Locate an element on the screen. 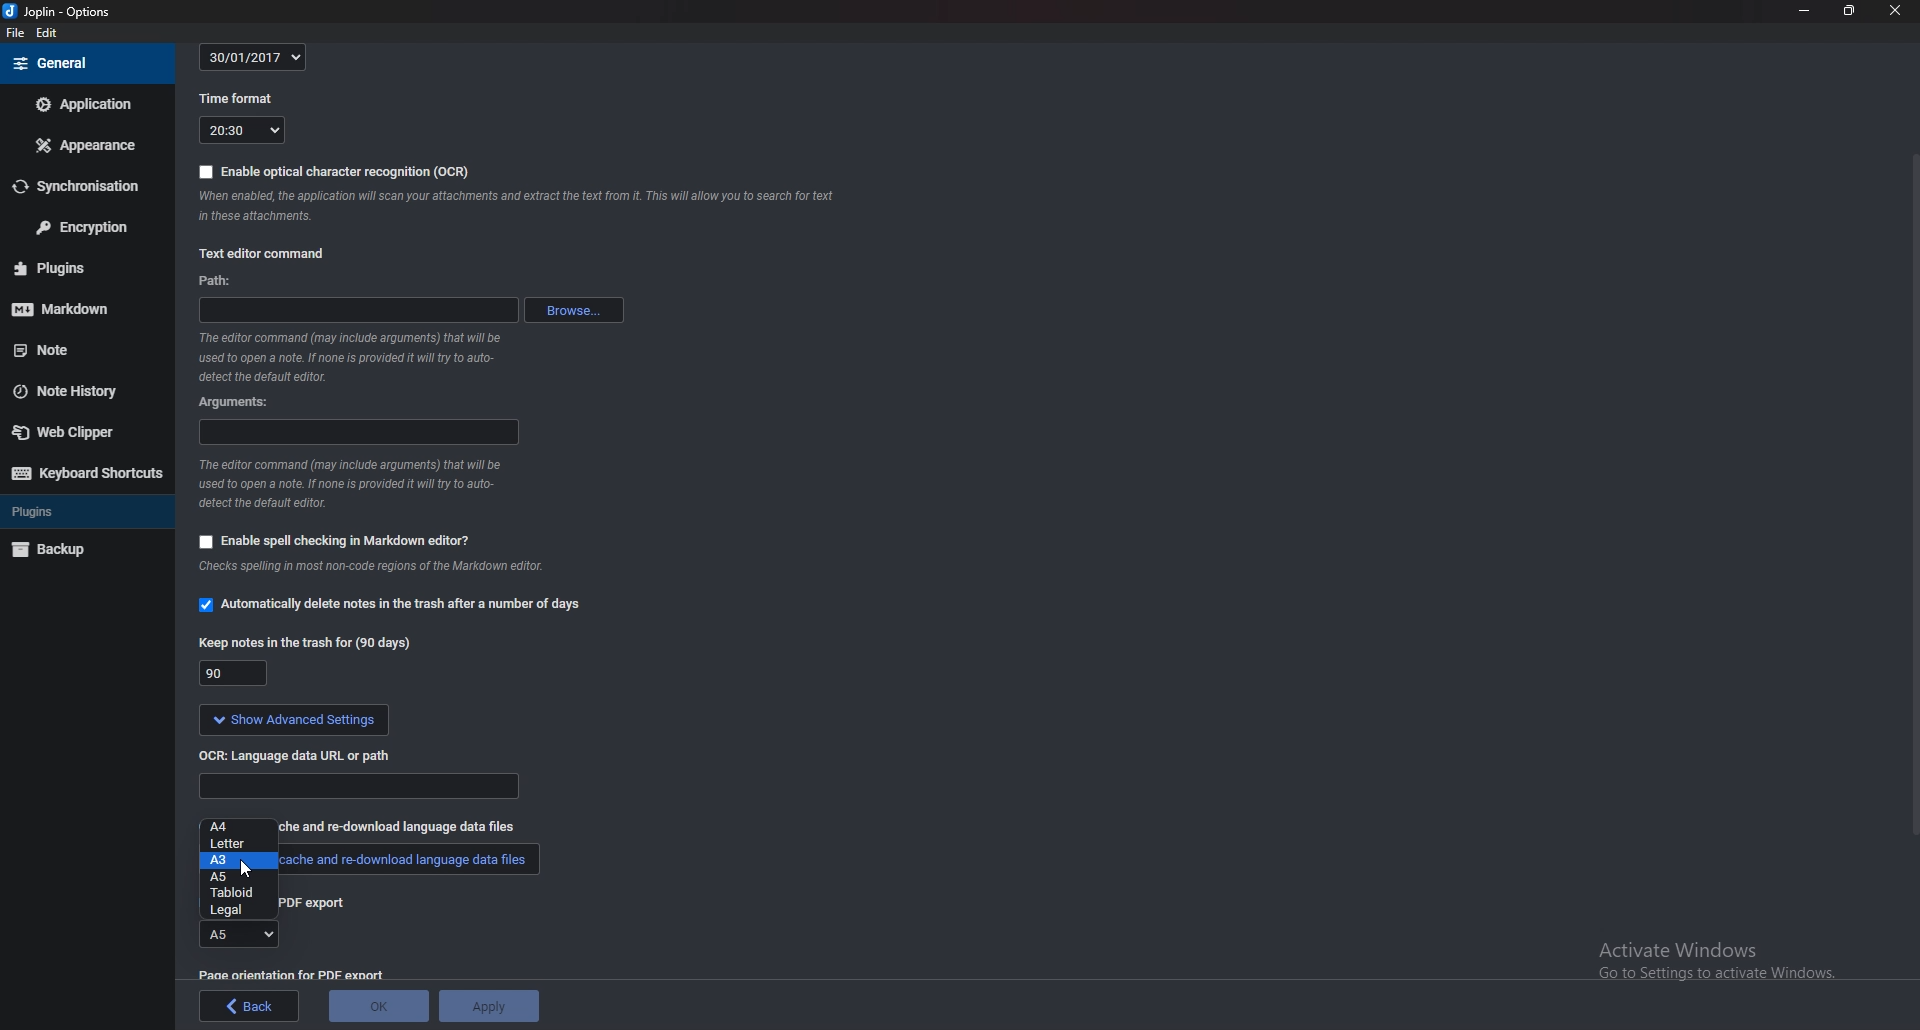 This screenshot has width=1920, height=1030. Edit is located at coordinates (48, 33).